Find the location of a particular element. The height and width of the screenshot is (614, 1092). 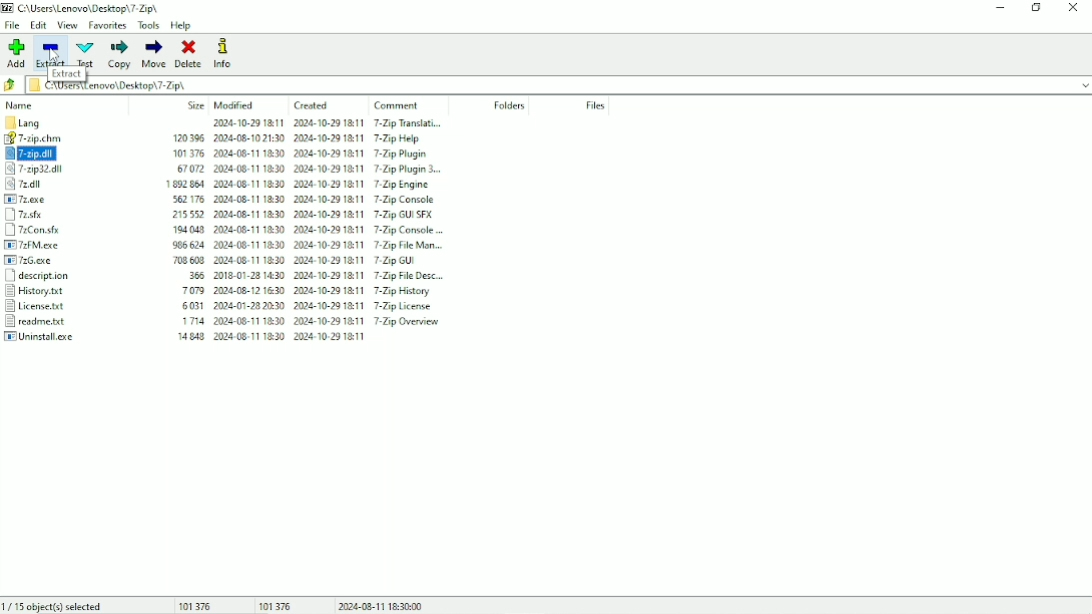

License.txt is located at coordinates (57, 307).